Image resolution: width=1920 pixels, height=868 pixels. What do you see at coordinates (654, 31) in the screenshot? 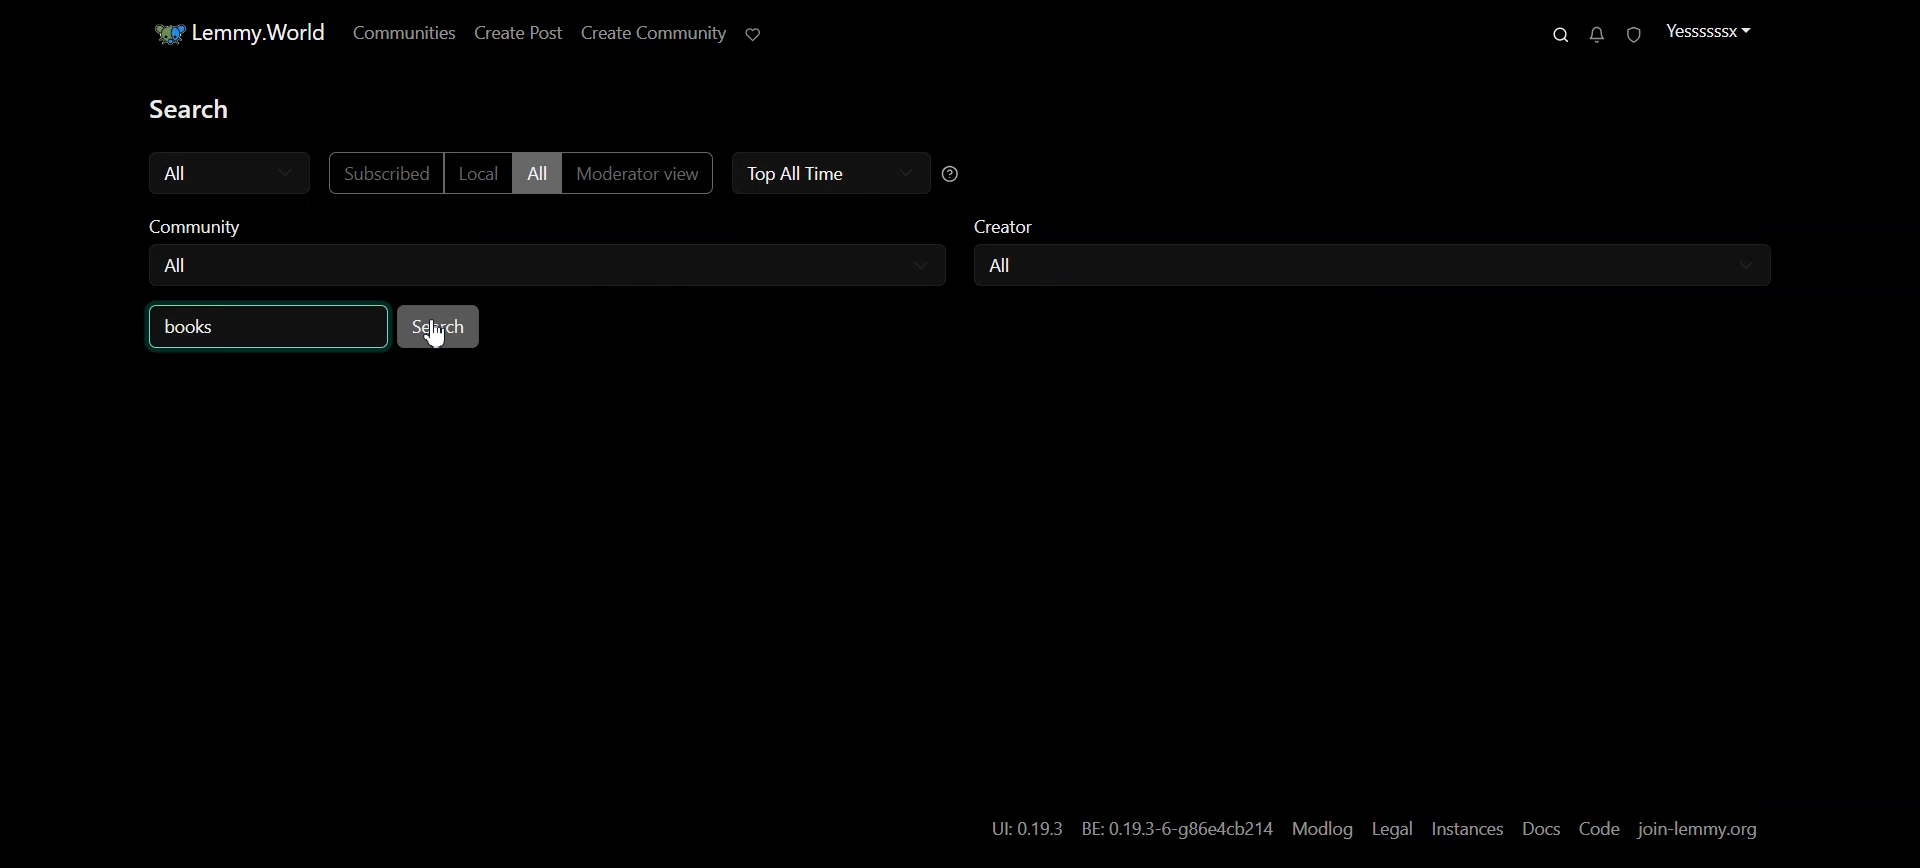
I see `Create Community` at bounding box center [654, 31].